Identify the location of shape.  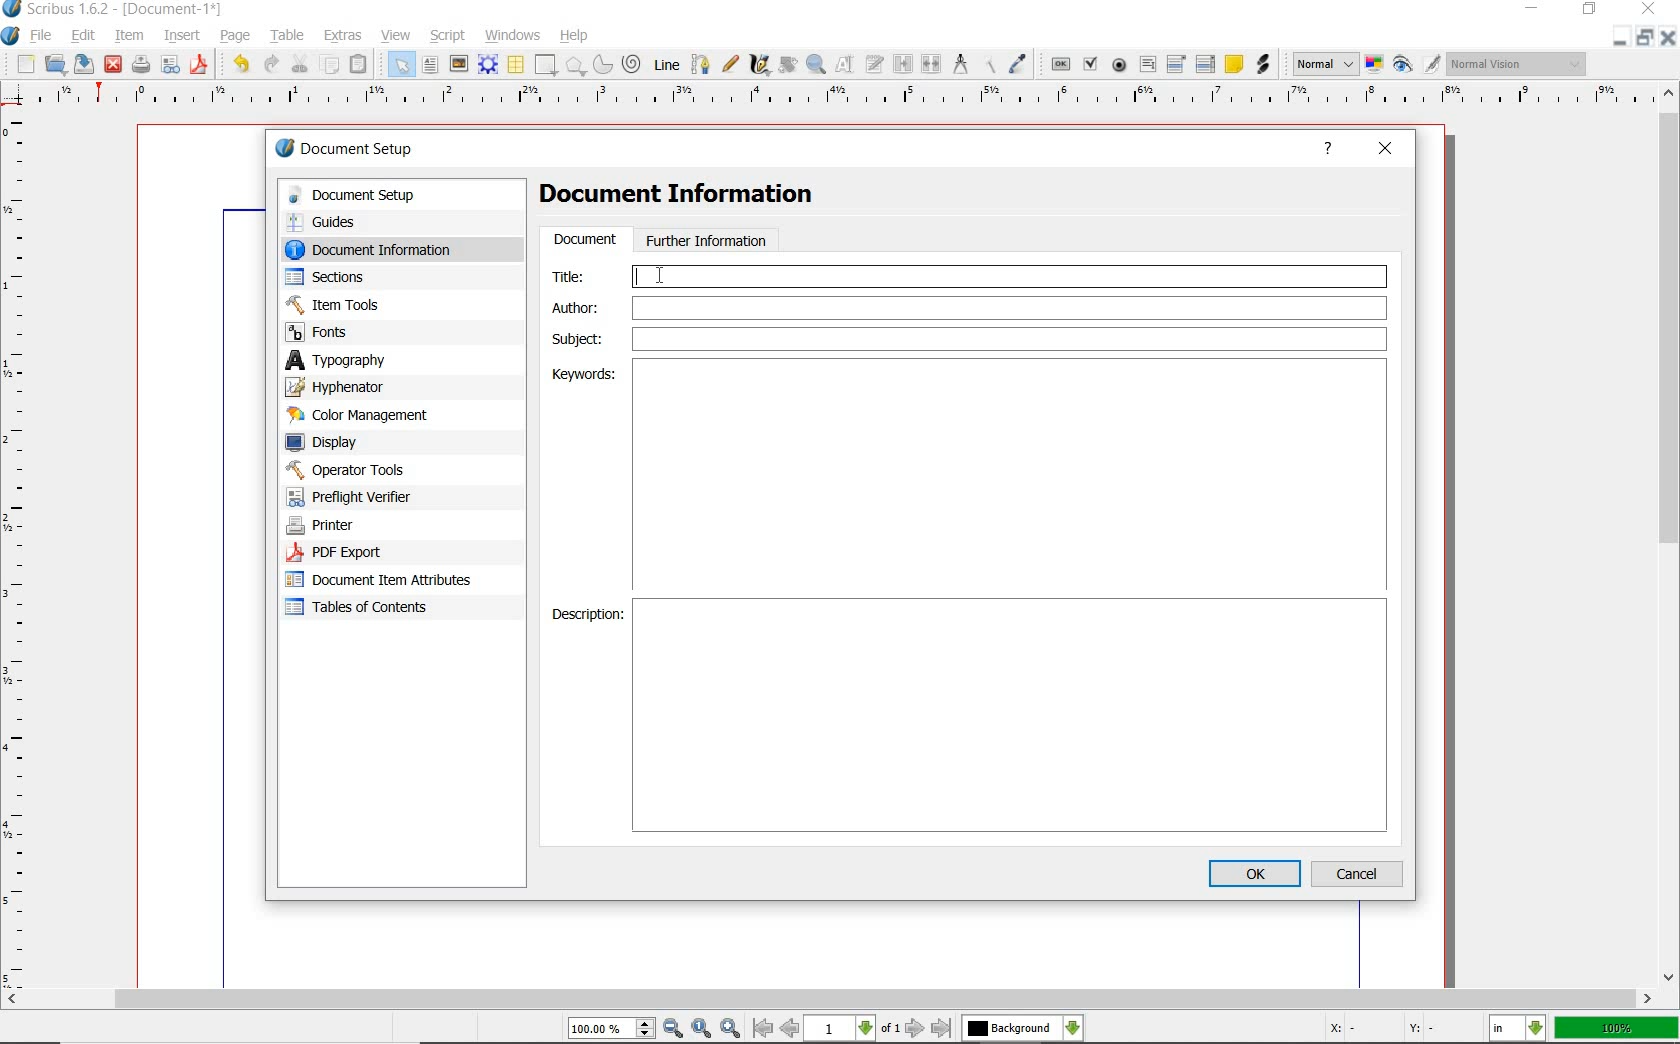
(575, 65).